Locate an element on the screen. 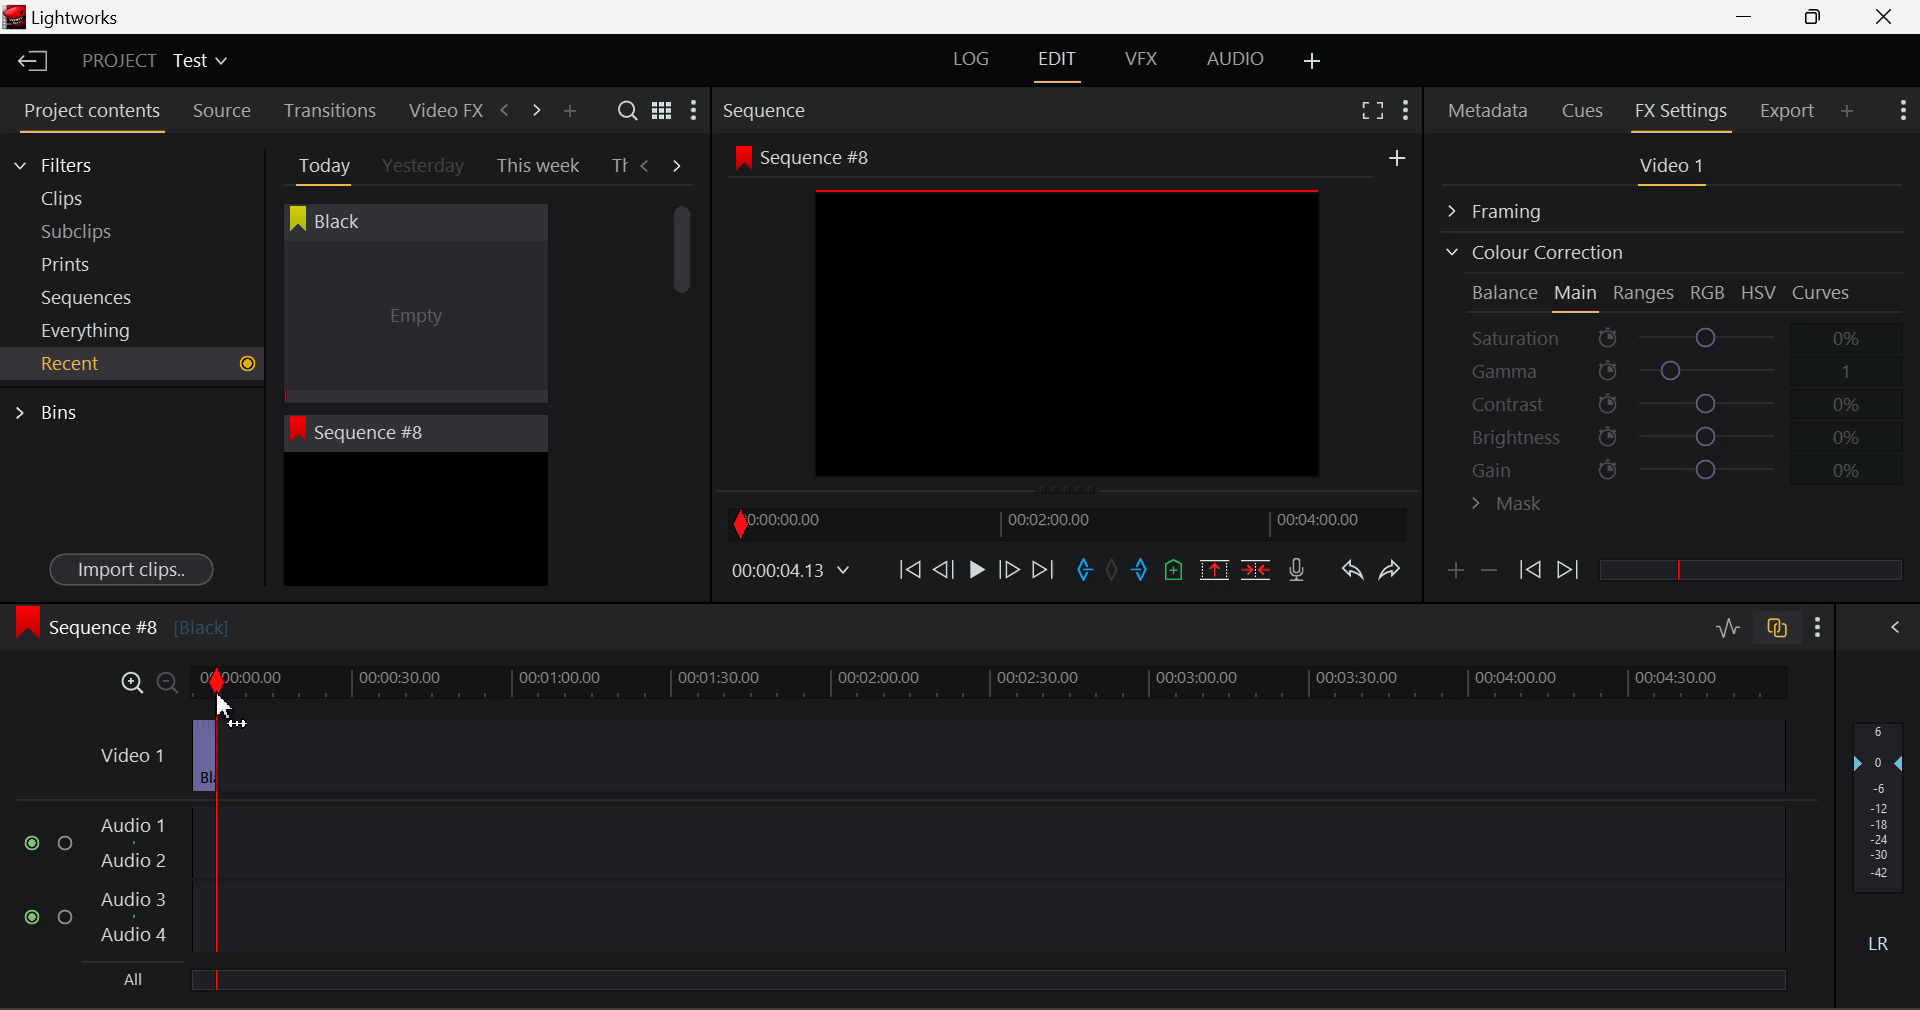 Image resolution: width=1920 pixels, height=1010 pixels. Mark Out is located at coordinates (1142, 571).